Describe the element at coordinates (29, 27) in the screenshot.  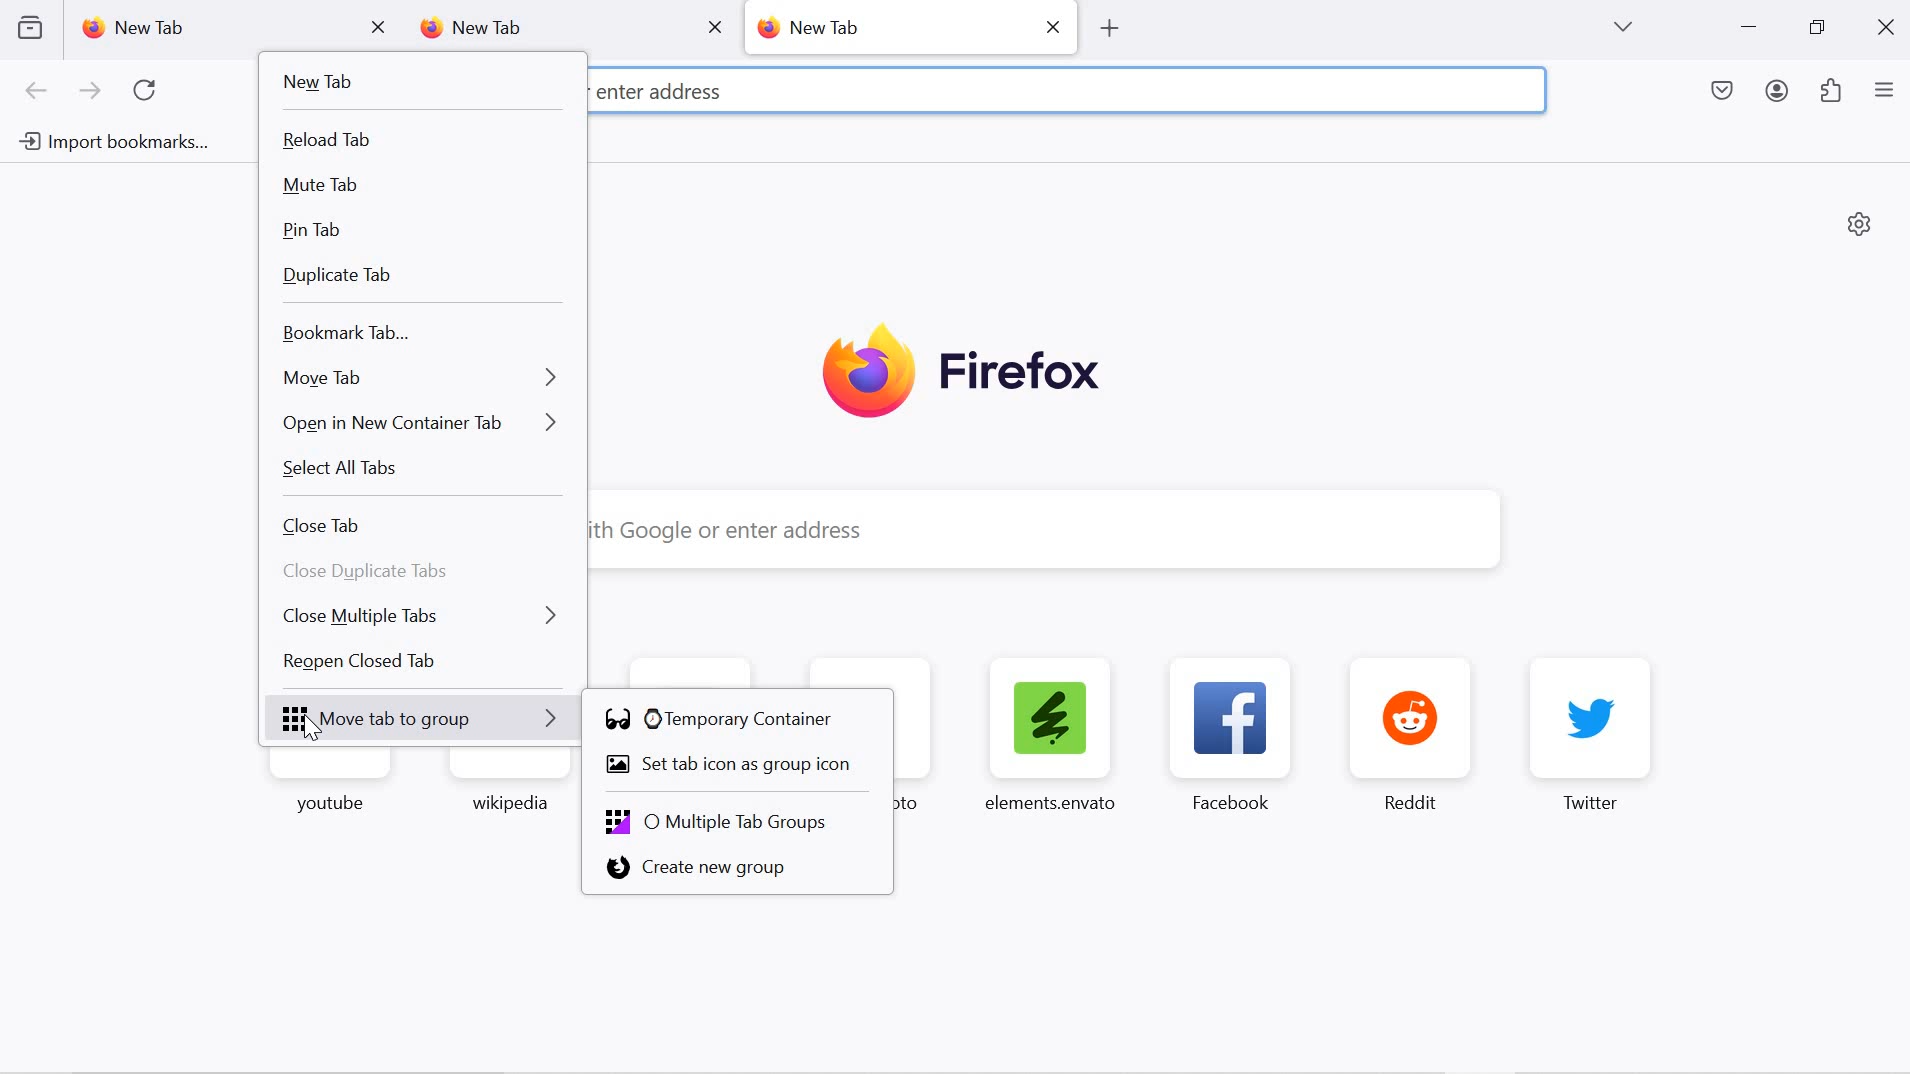
I see `view recent browsing across devices and windows` at that location.